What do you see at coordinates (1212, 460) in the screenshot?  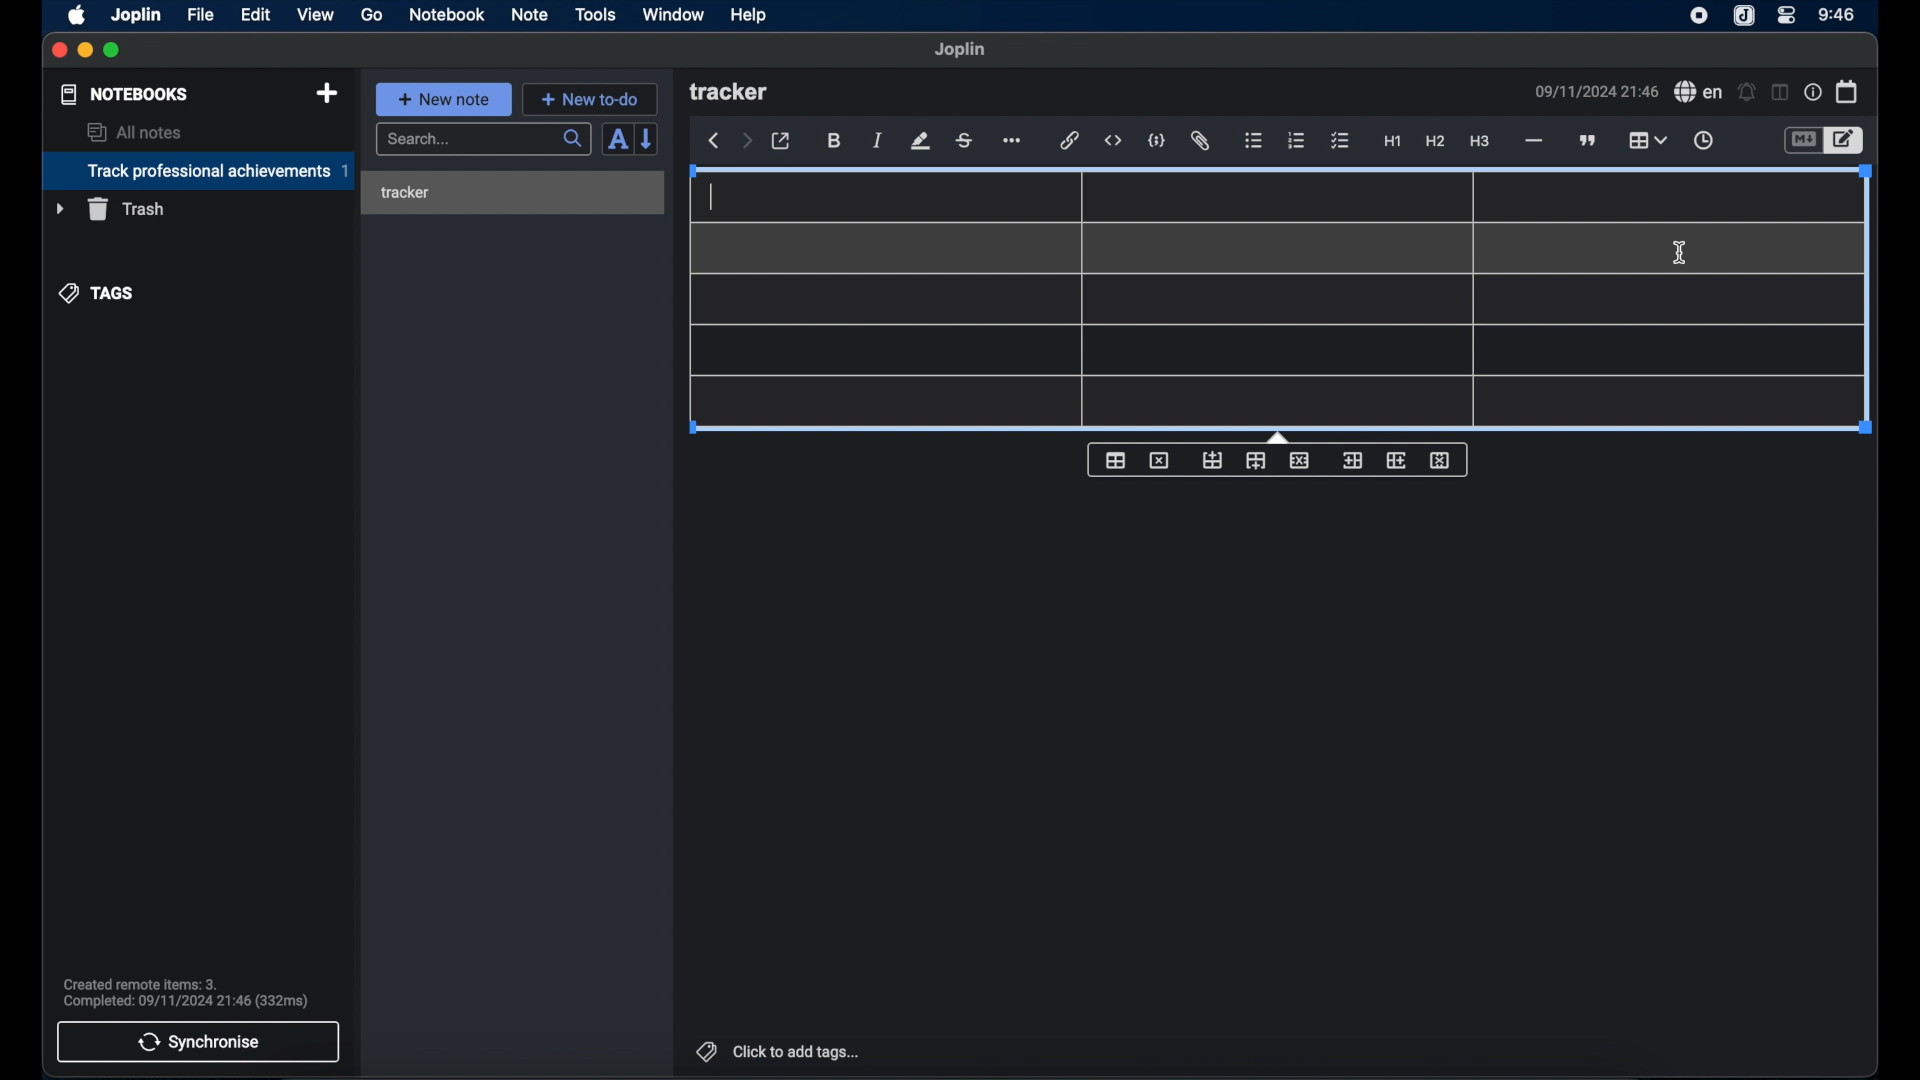 I see `insert row before` at bounding box center [1212, 460].